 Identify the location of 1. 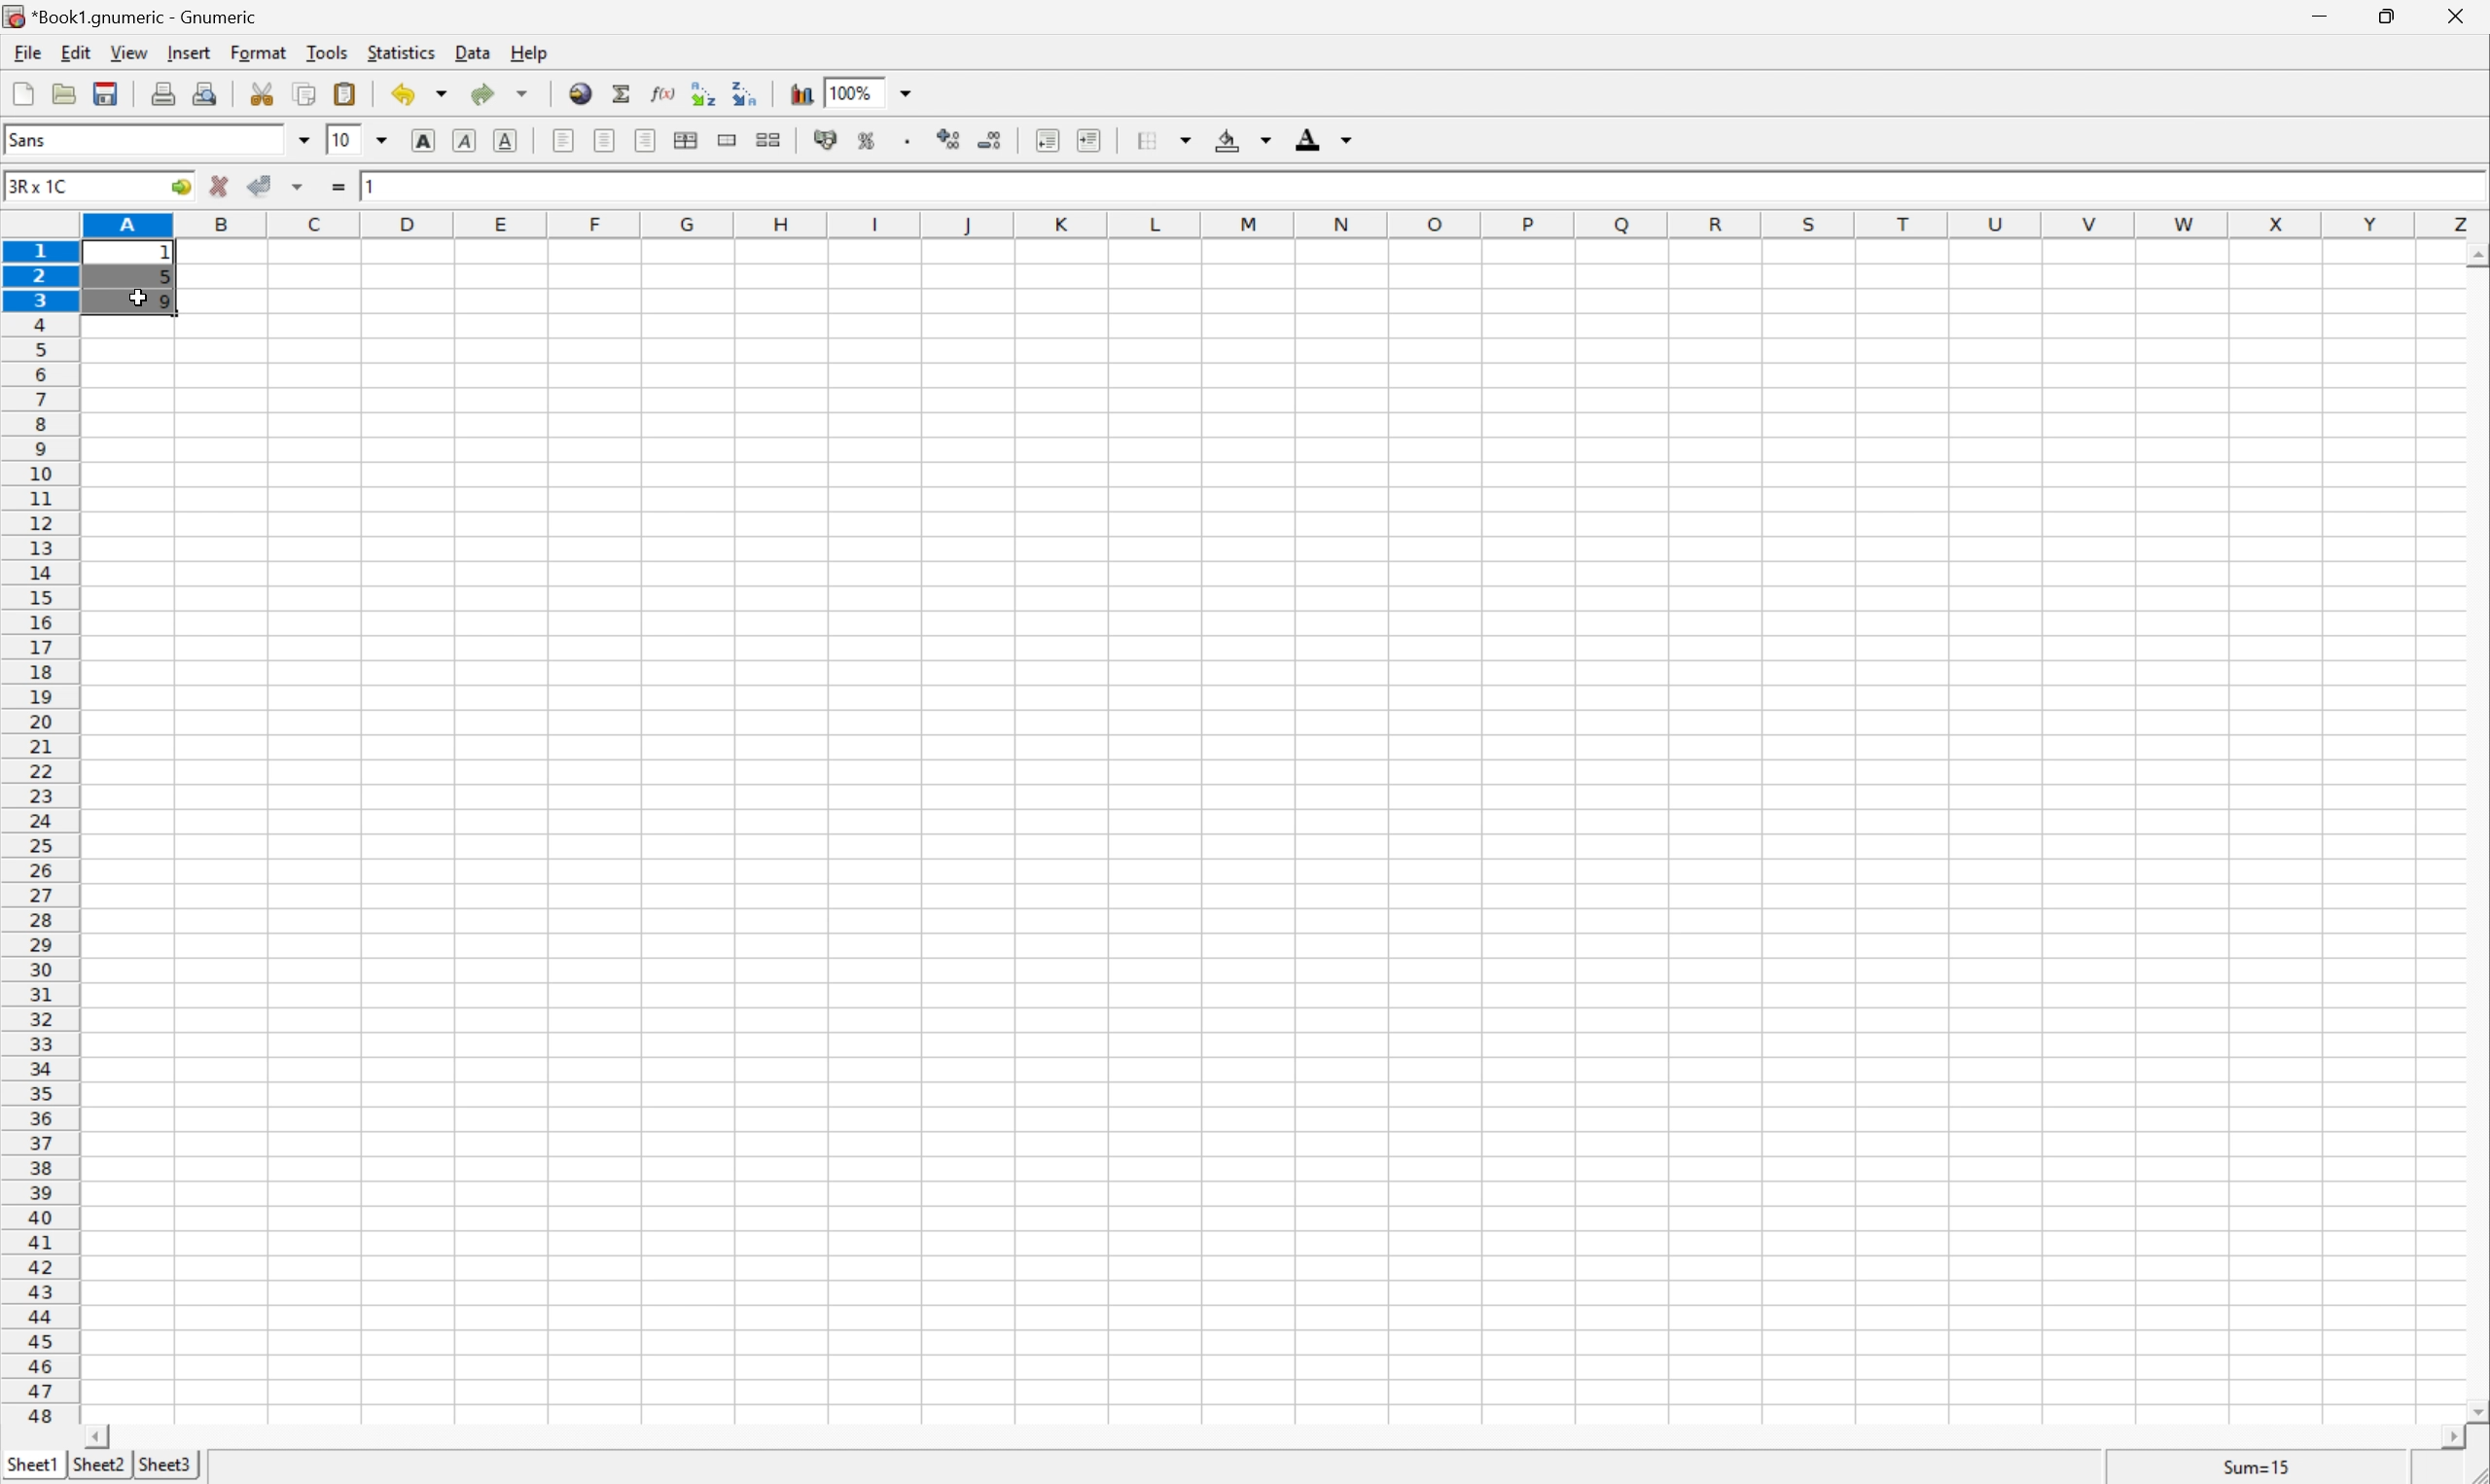
(170, 254).